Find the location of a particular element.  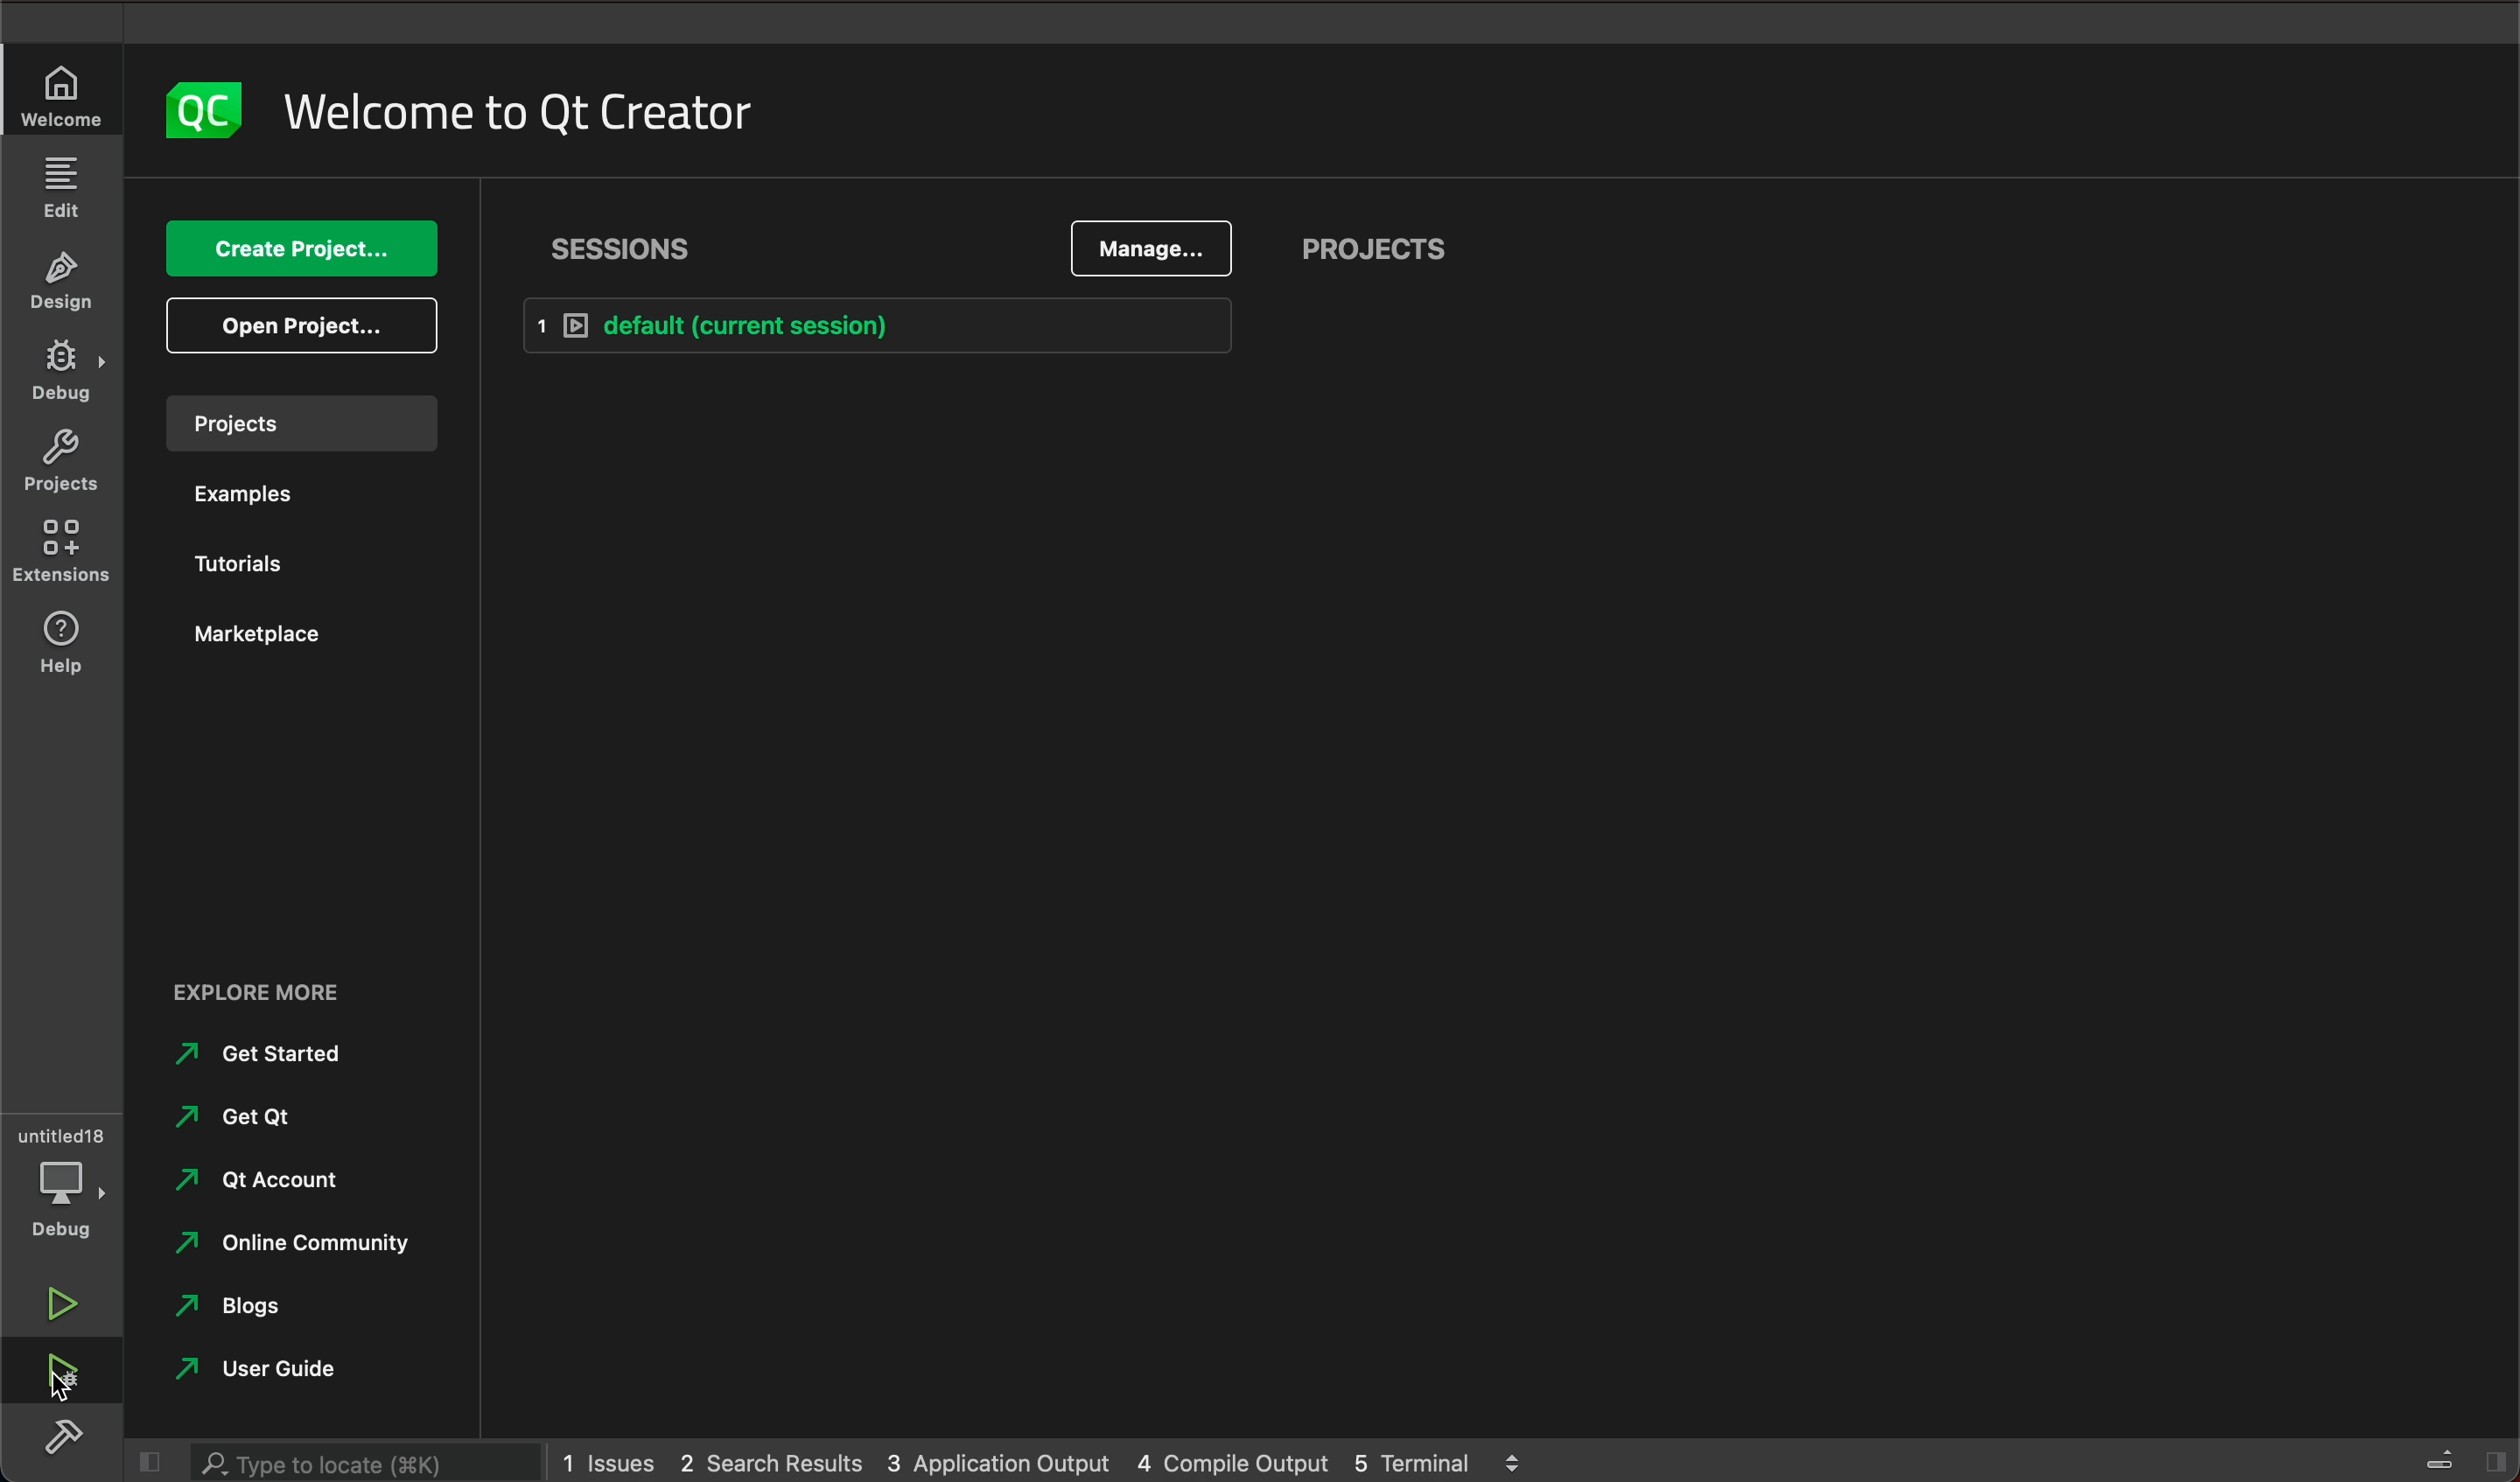

edit is located at coordinates (60, 187).